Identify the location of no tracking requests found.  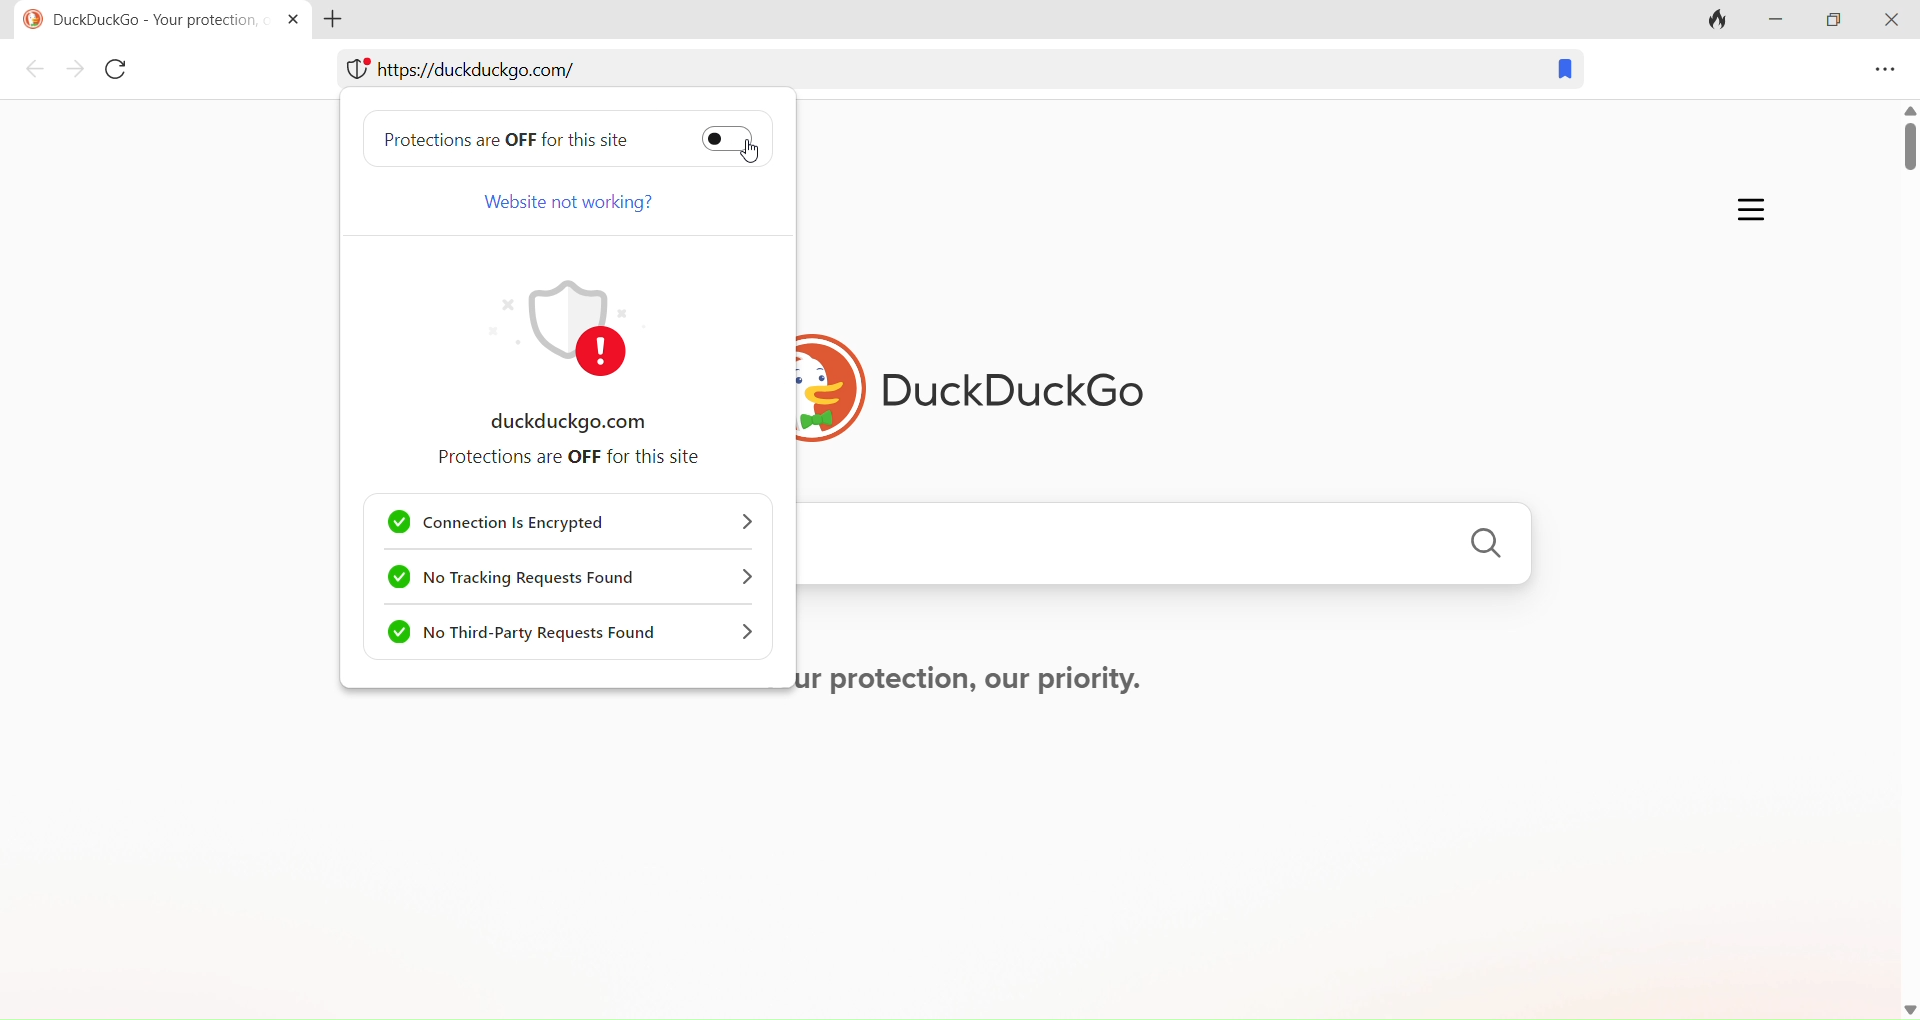
(576, 580).